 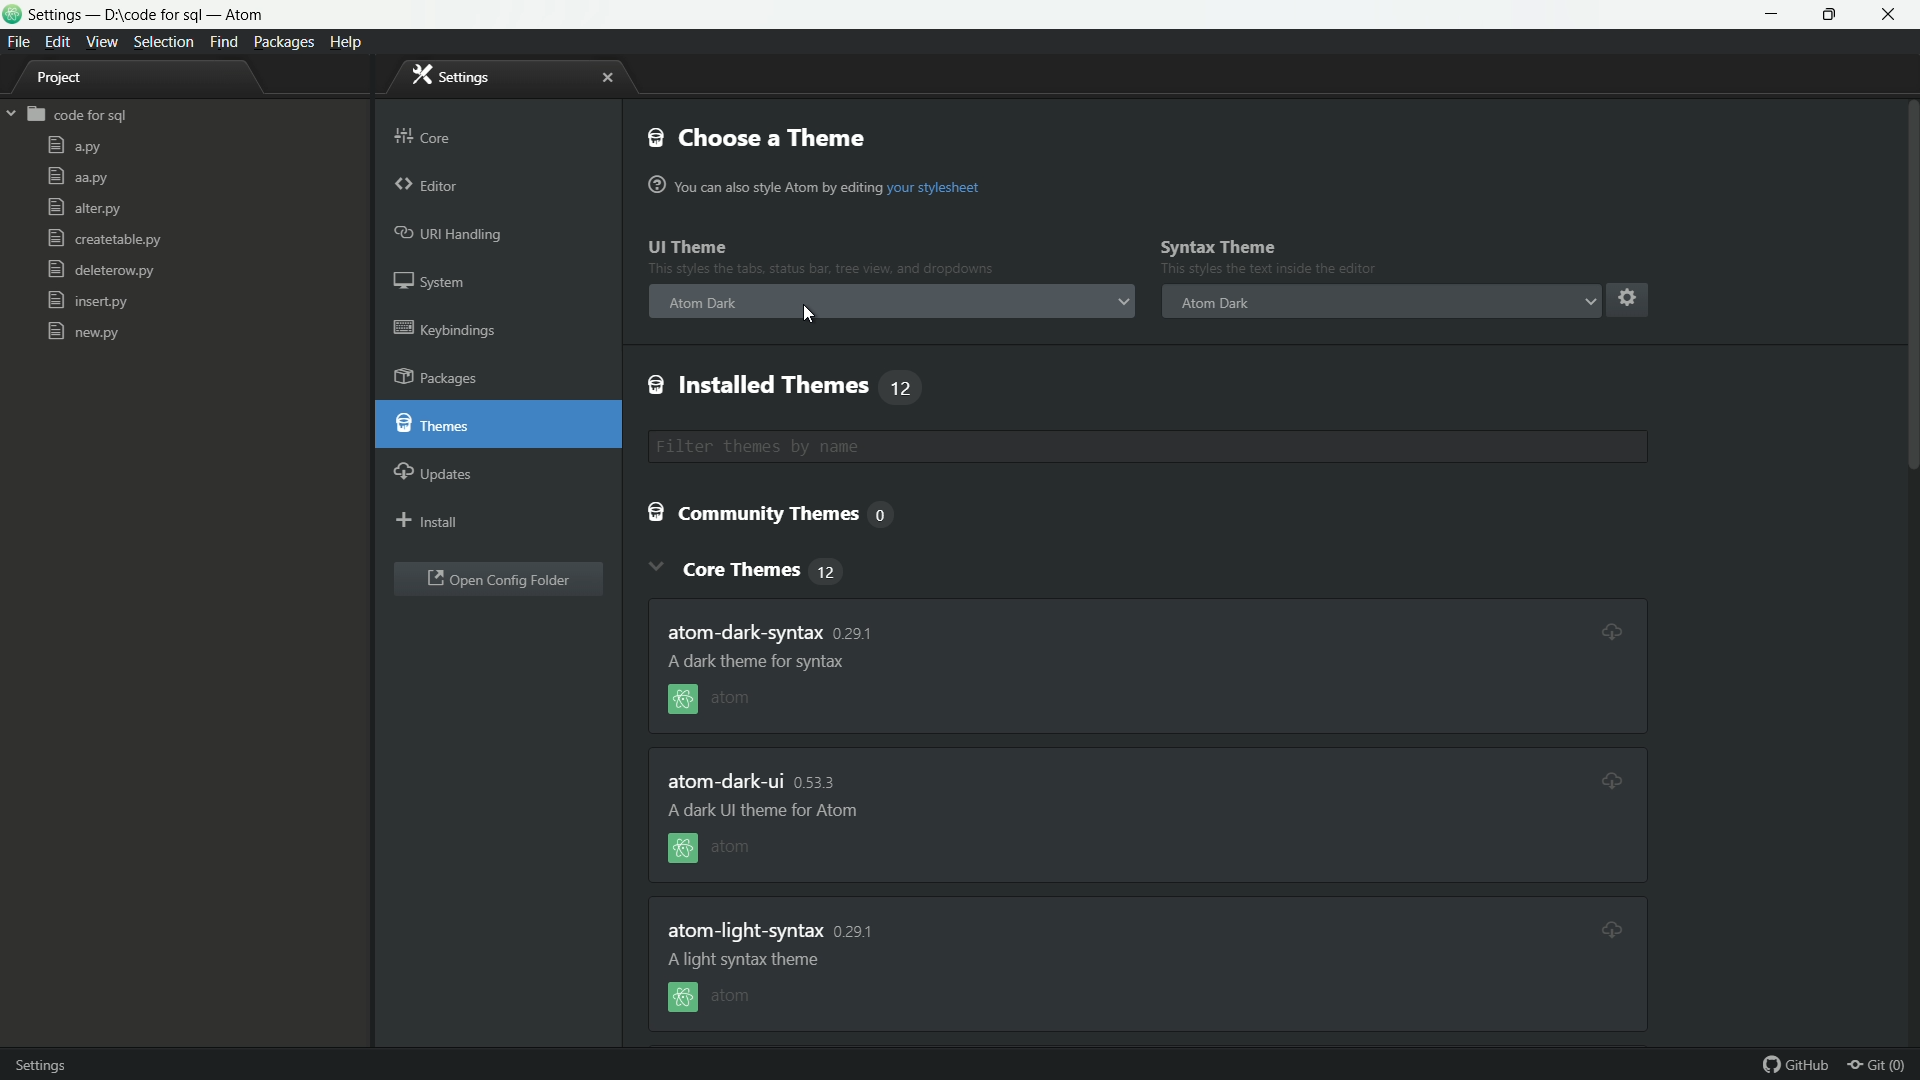 I want to click on find menu, so click(x=223, y=43).